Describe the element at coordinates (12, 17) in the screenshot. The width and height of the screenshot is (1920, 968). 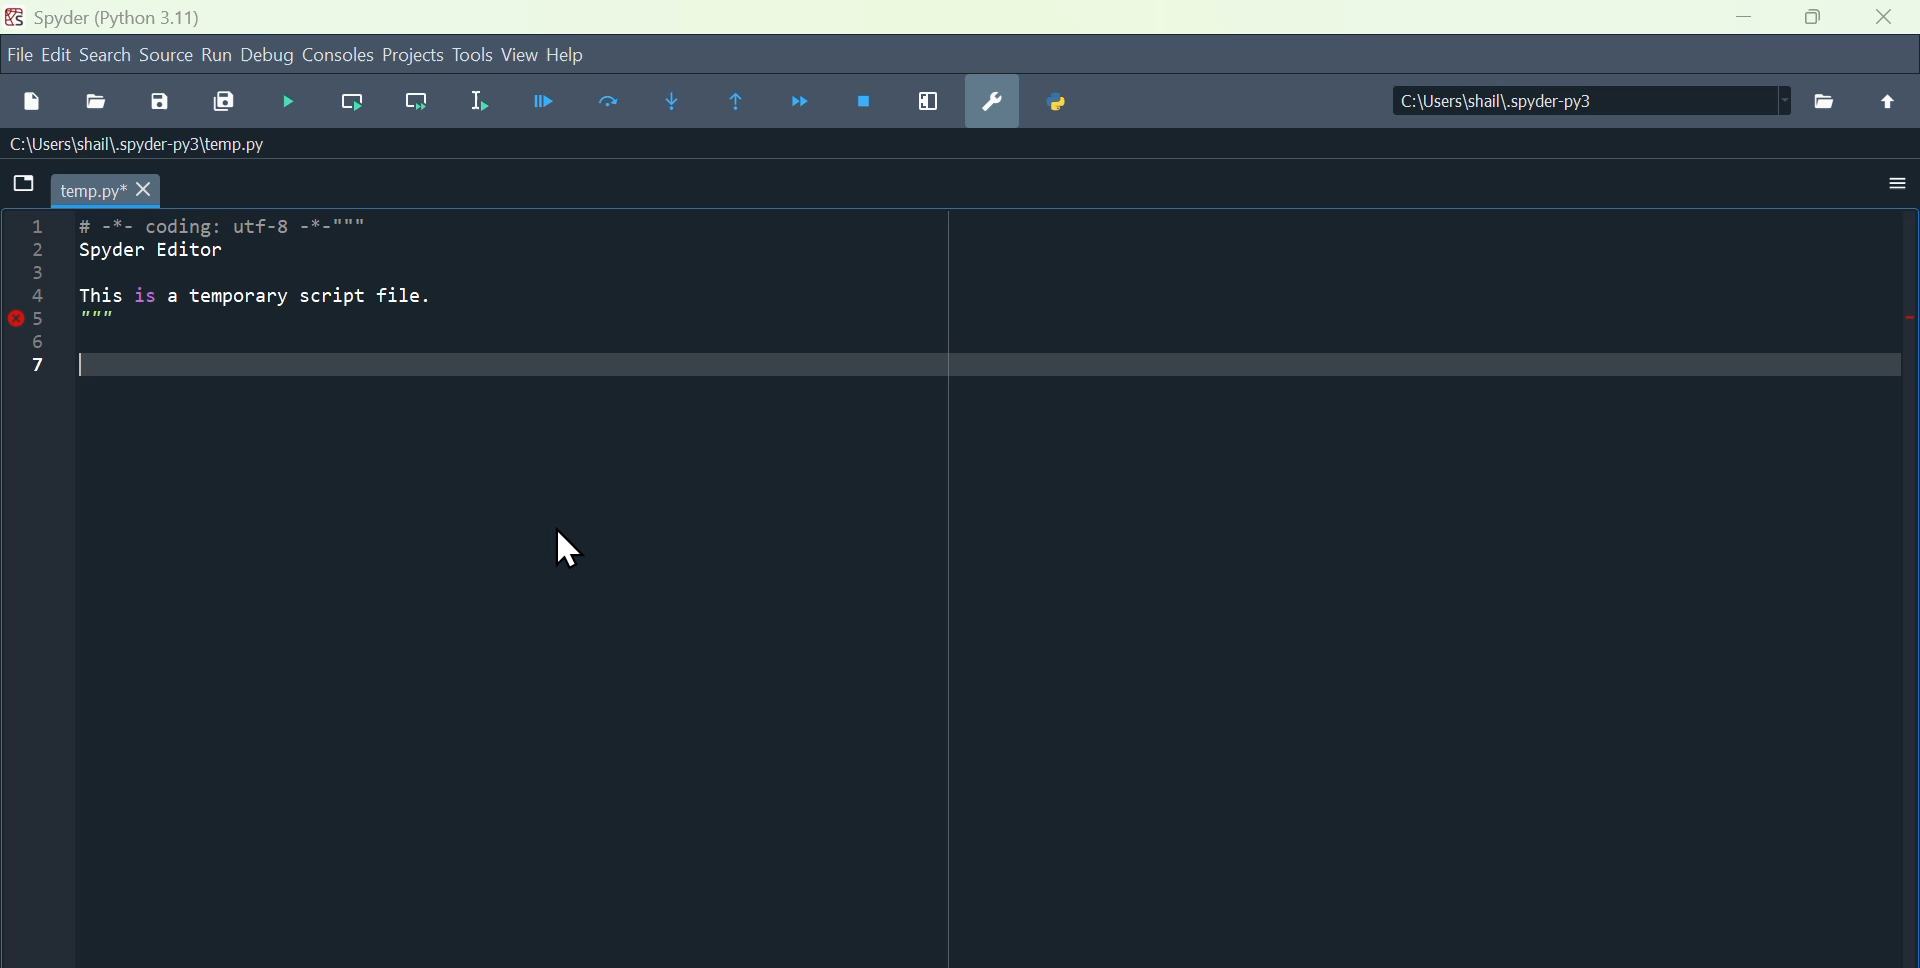
I see `Spyder logo` at that location.